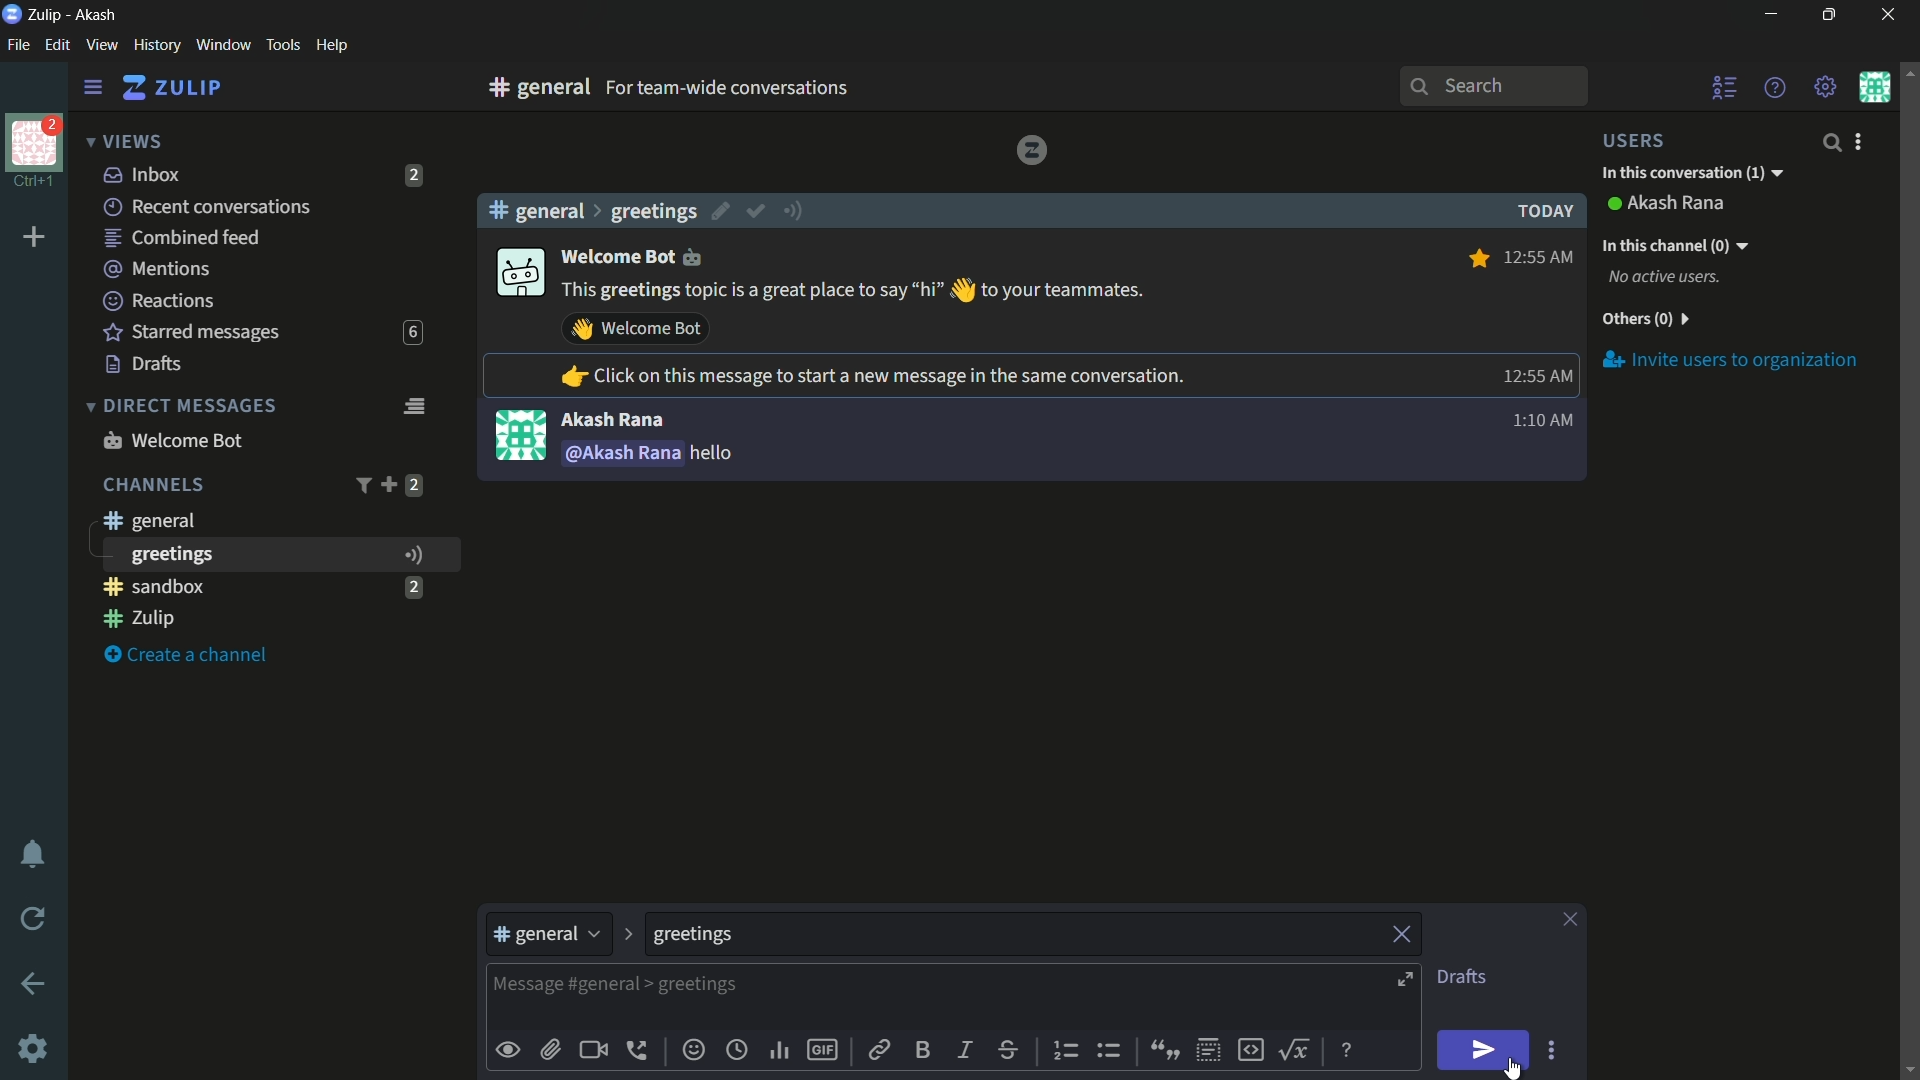 The height and width of the screenshot is (1080, 1920). Describe the element at coordinates (877, 1053) in the screenshot. I see `link` at that location.